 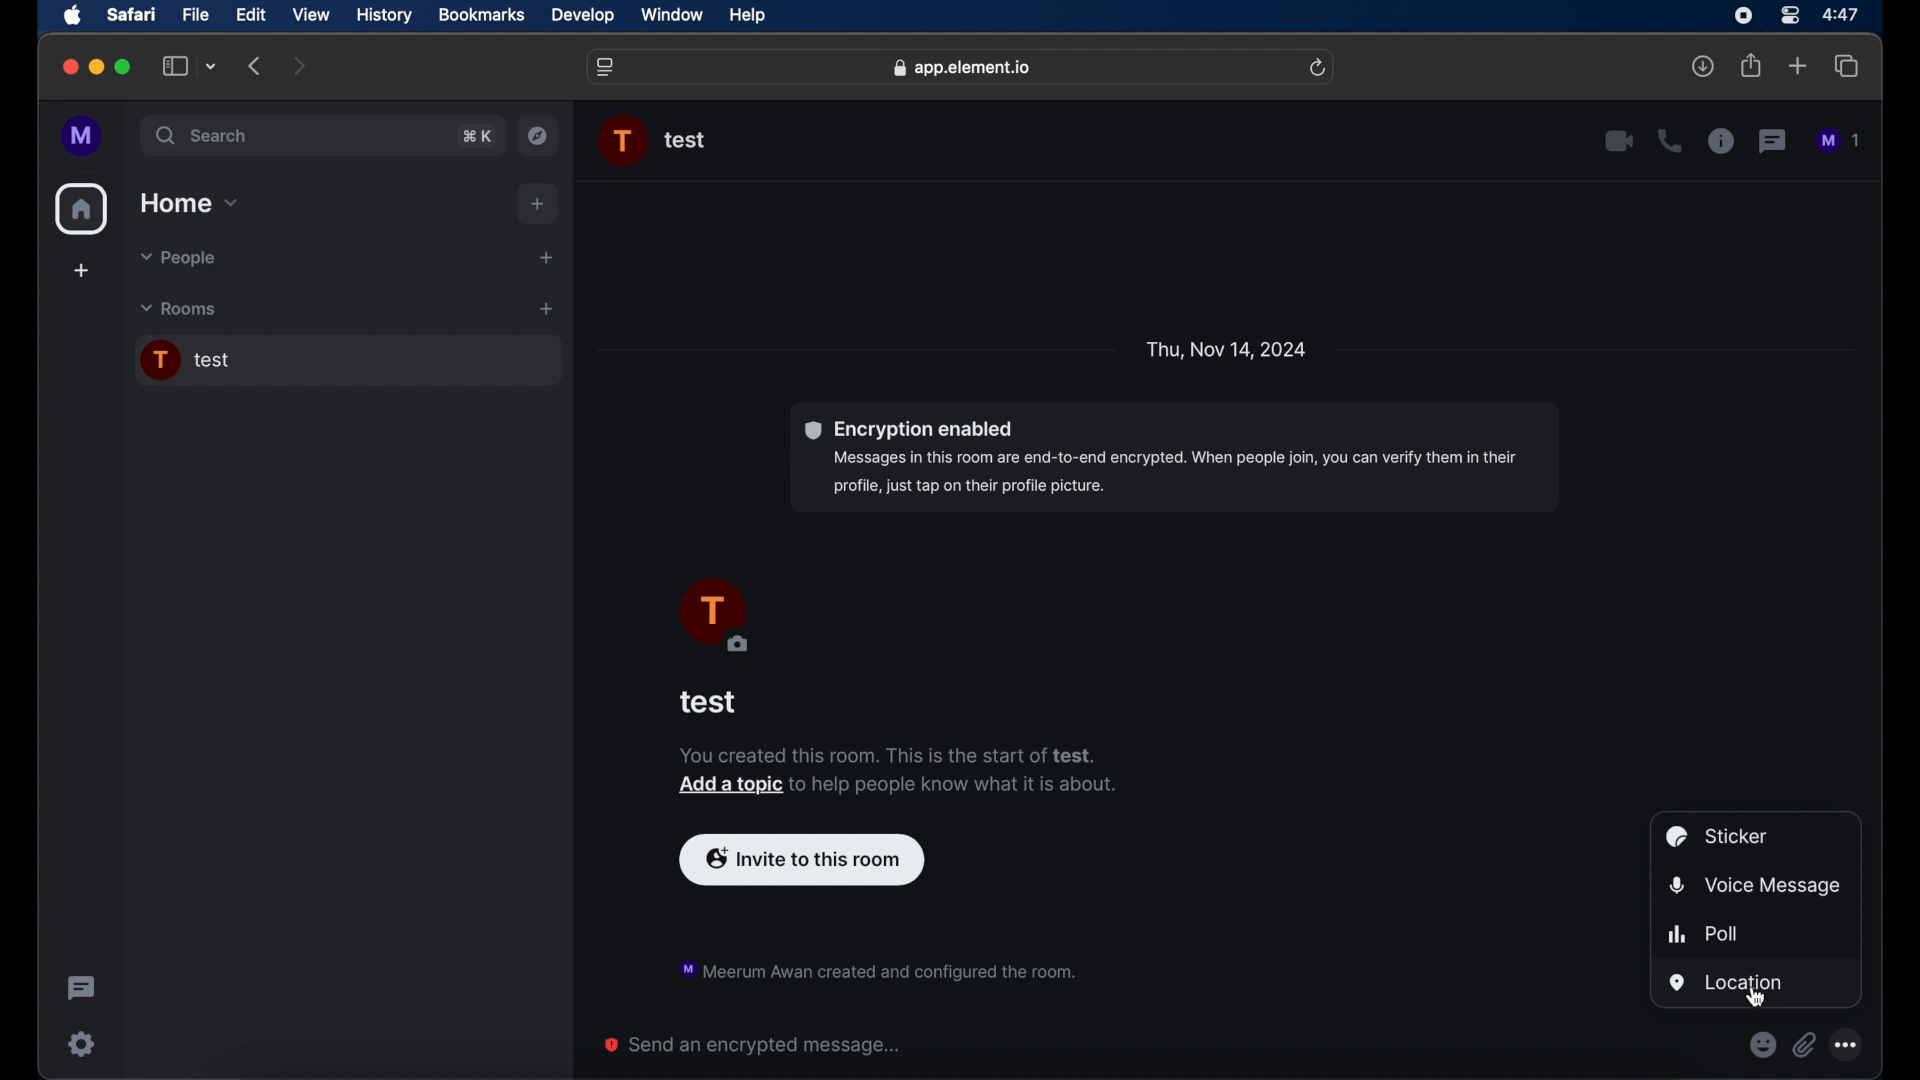 What do you see at coordinates (174, 67) in the screenshot?
I see `show sidebar` at bounding box center [174, 67].